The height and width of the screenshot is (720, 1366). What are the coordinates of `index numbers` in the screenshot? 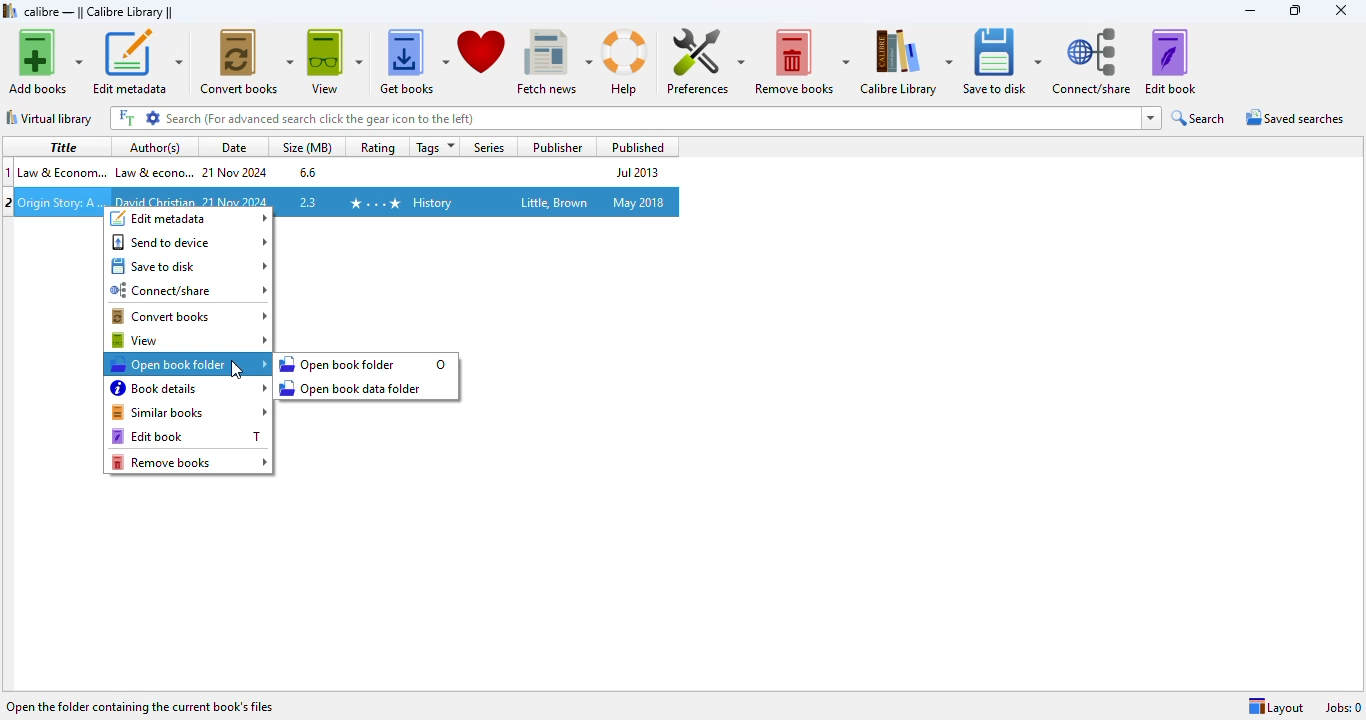 It's located at (10, 171).